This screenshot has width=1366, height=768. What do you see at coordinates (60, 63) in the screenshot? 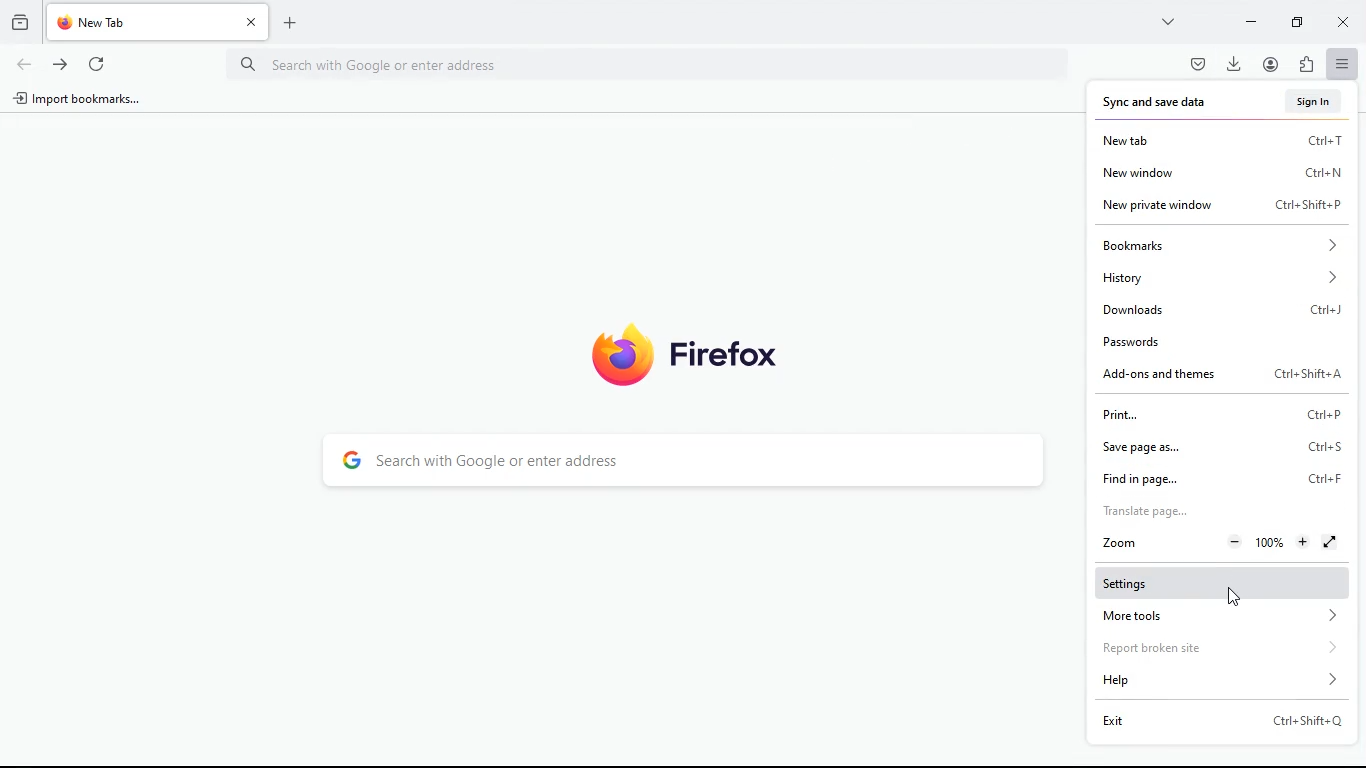
I see `forward` at bounding box center [60, 63].